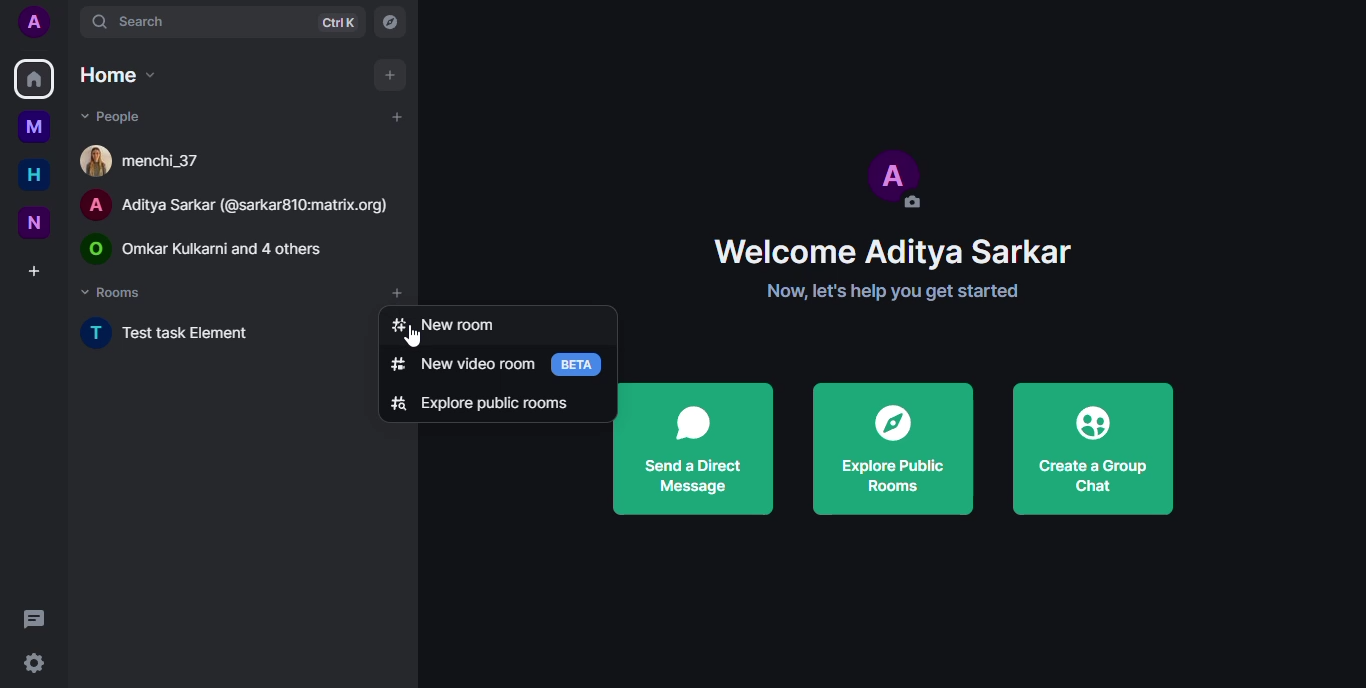  What do you see at coordinates (484, 402) in the screenshot?
I see `explore public rooms` at bounding box center [484, 402].